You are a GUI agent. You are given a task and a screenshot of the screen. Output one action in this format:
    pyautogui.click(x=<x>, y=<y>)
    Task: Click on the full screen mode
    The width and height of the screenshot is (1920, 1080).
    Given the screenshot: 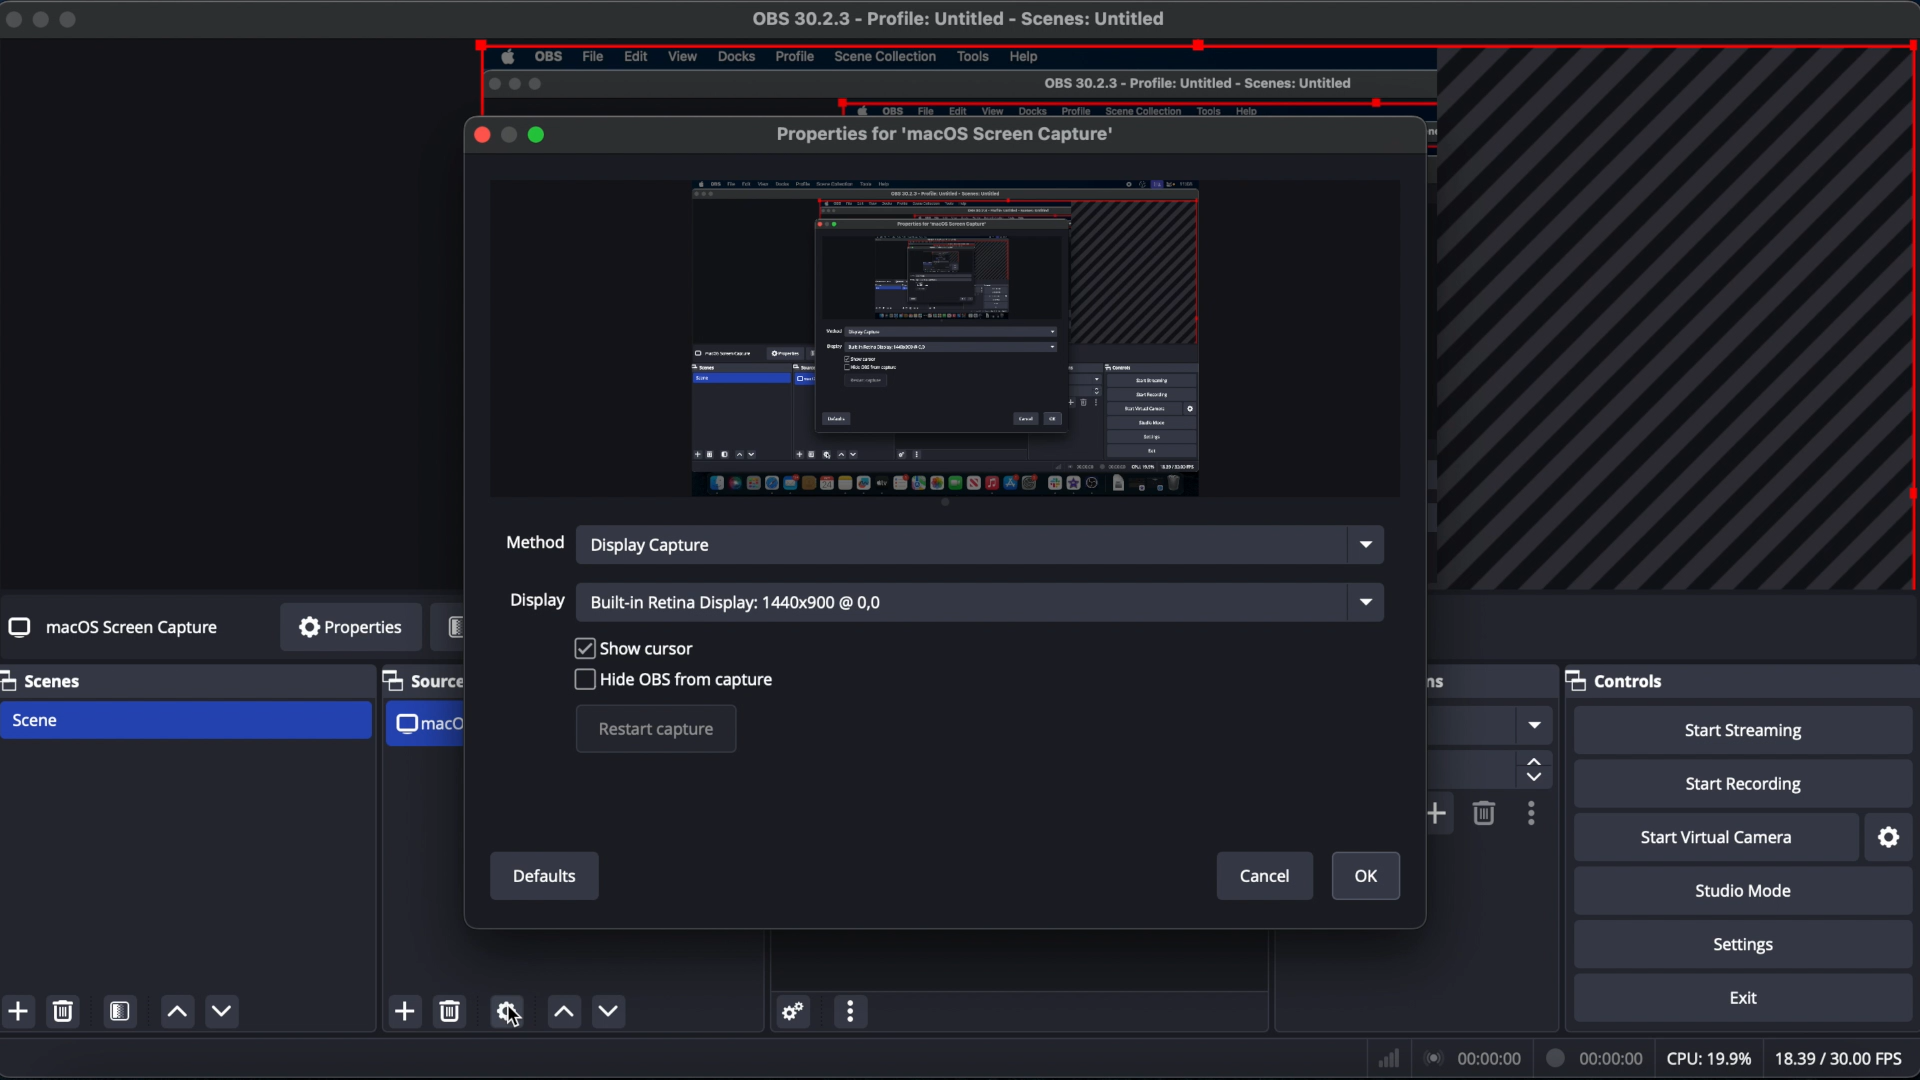 What is the action you would take?
    pyautogui.click(x=70, y=21)
    